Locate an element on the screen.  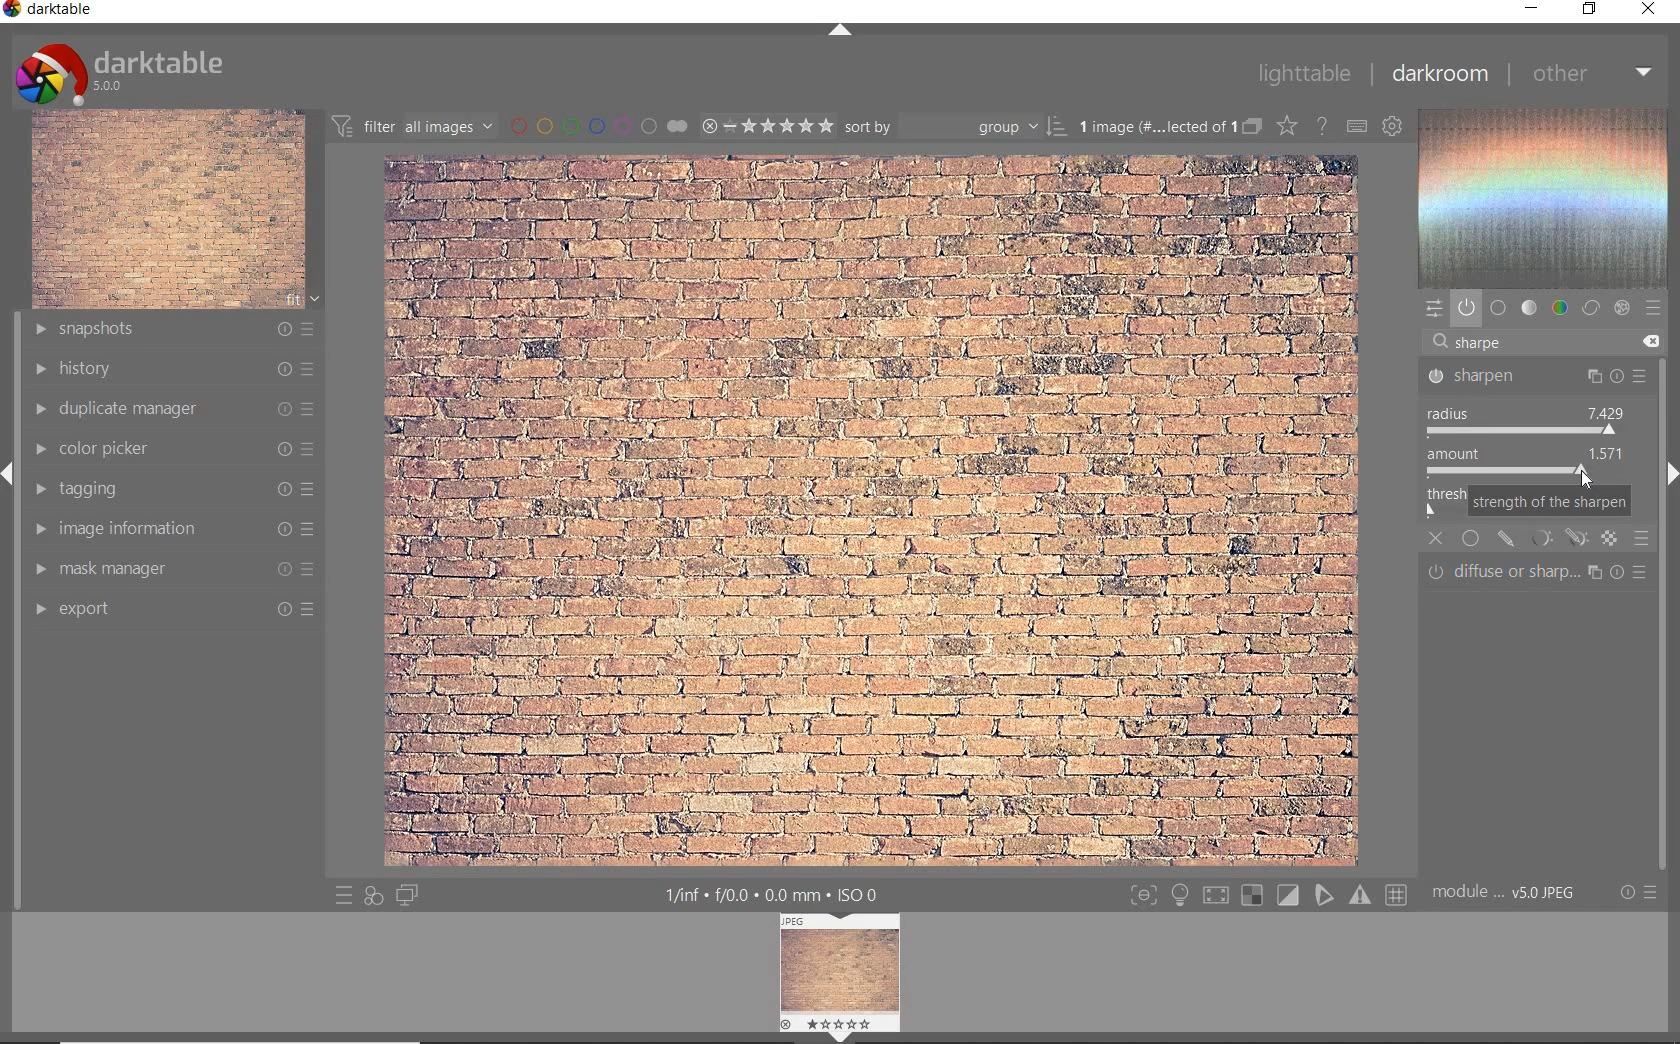
darktable 5.0.0 is located at coordinates (123, 72).